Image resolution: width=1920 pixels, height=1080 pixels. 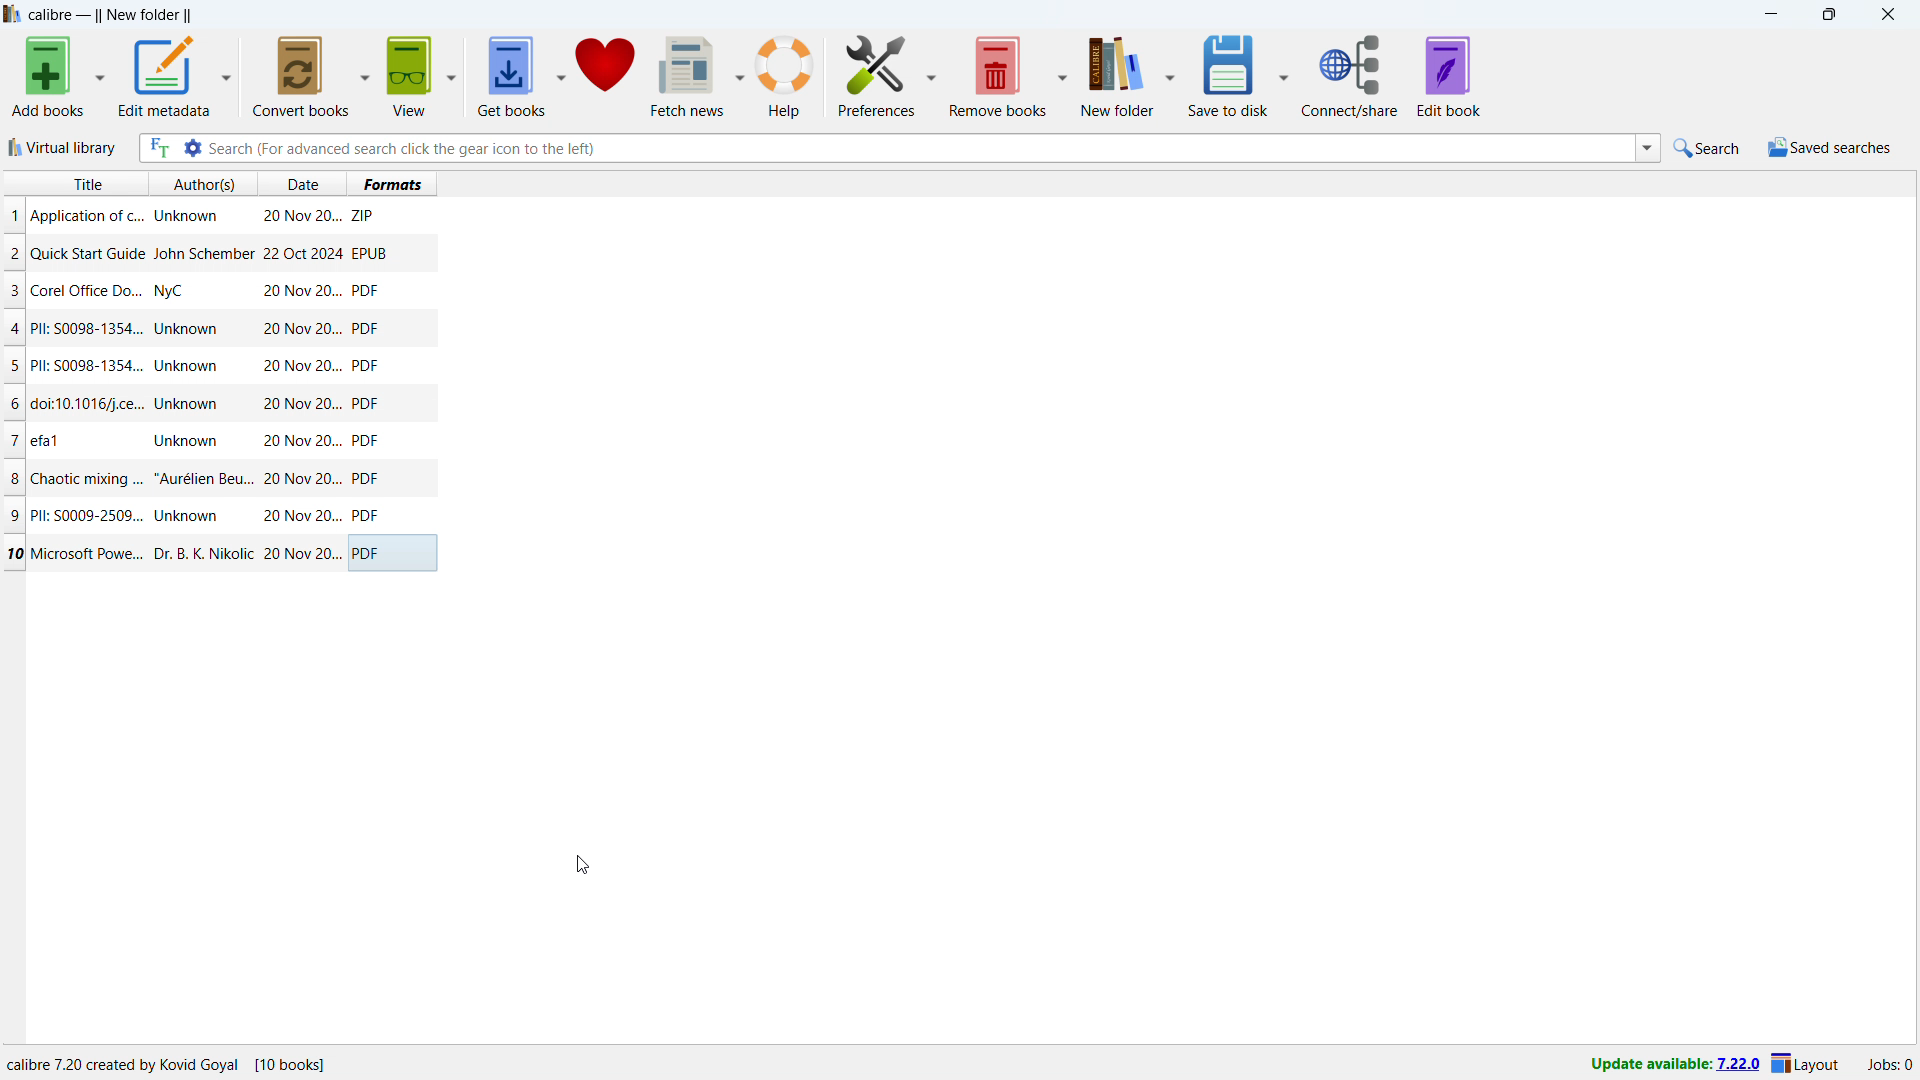 I want to click on doi:10.1016/j.ce..., so click(x=90, y=403).